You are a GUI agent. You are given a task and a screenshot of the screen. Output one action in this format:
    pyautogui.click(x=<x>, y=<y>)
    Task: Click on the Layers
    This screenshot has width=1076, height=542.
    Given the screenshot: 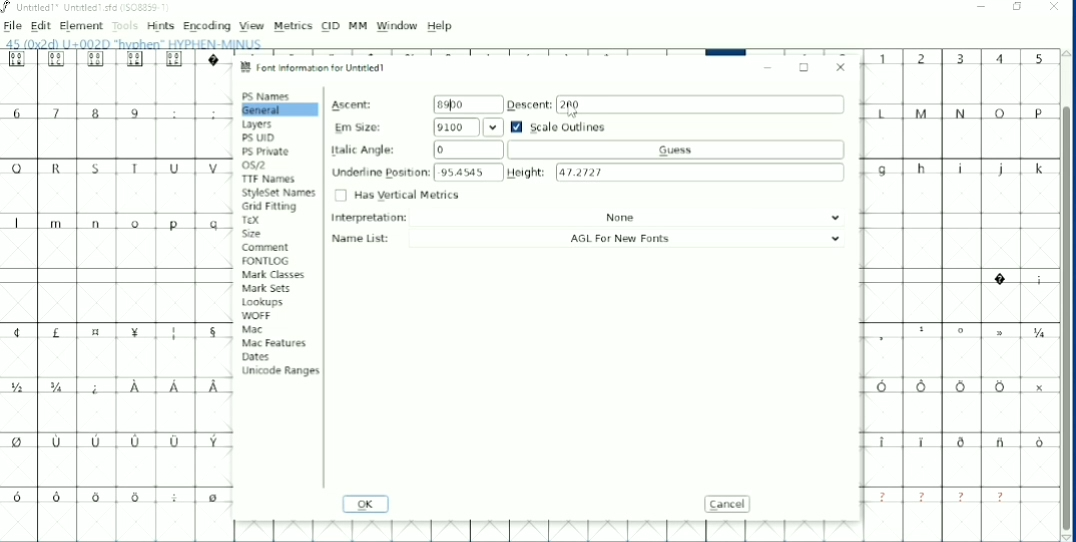 What is the action you would take?
    pyautogui.click(x=259, y=125)
    